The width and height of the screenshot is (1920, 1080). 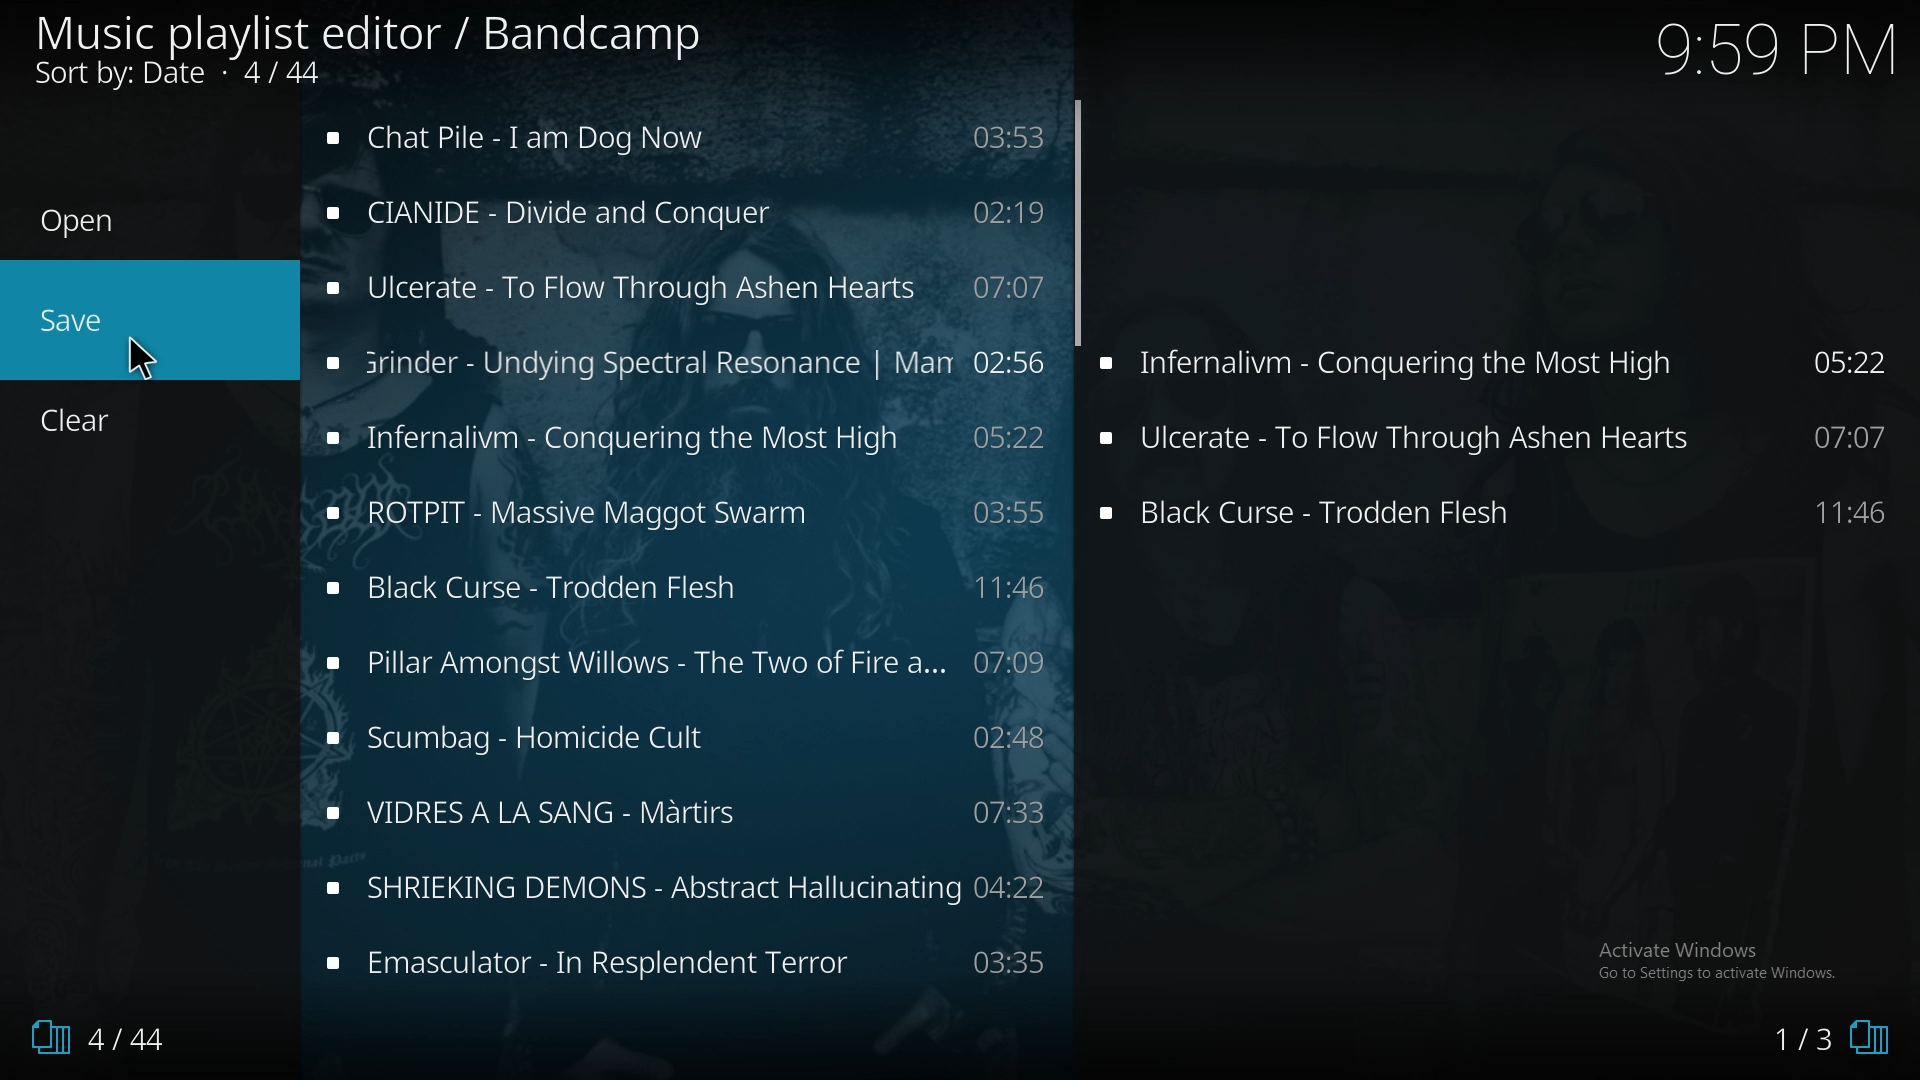 I want to click on Music playlist editor / Bandcamp, so click(x=370, y=34).